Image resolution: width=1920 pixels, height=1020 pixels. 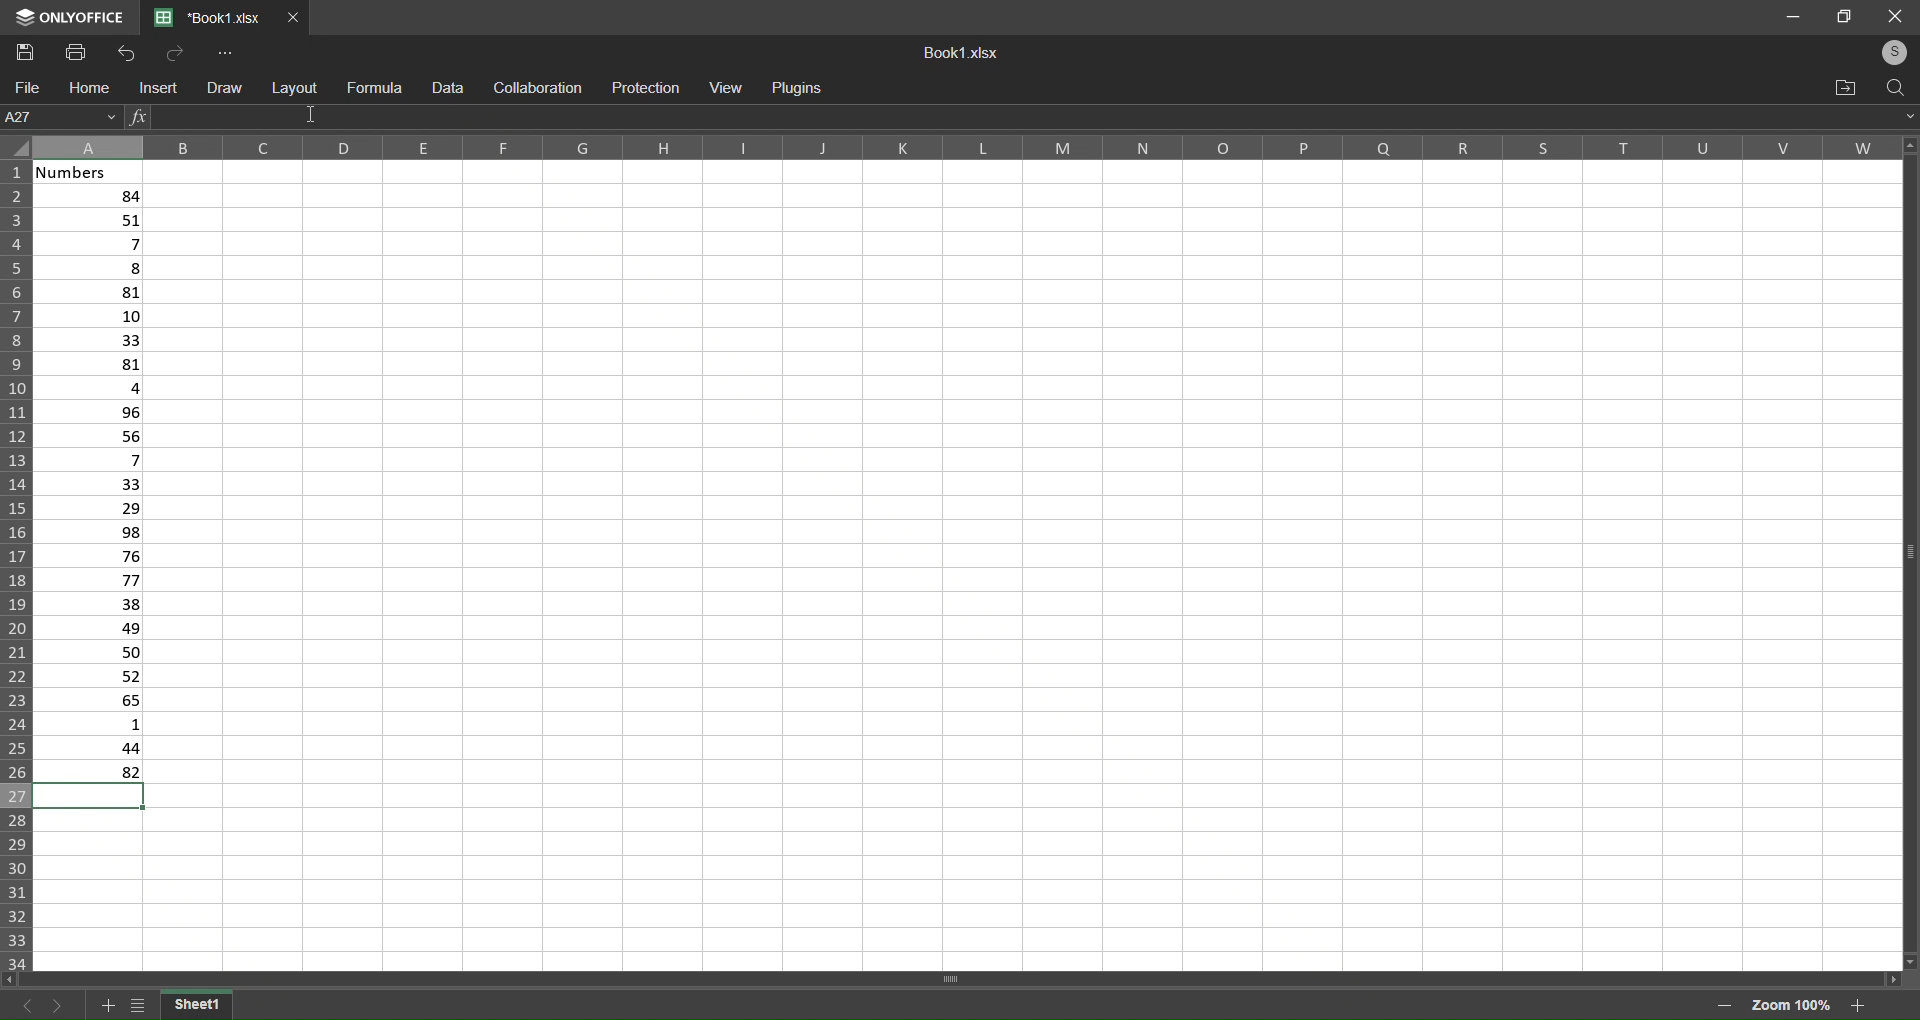 I want to click on Close Tab, so click(x=295, y=17).